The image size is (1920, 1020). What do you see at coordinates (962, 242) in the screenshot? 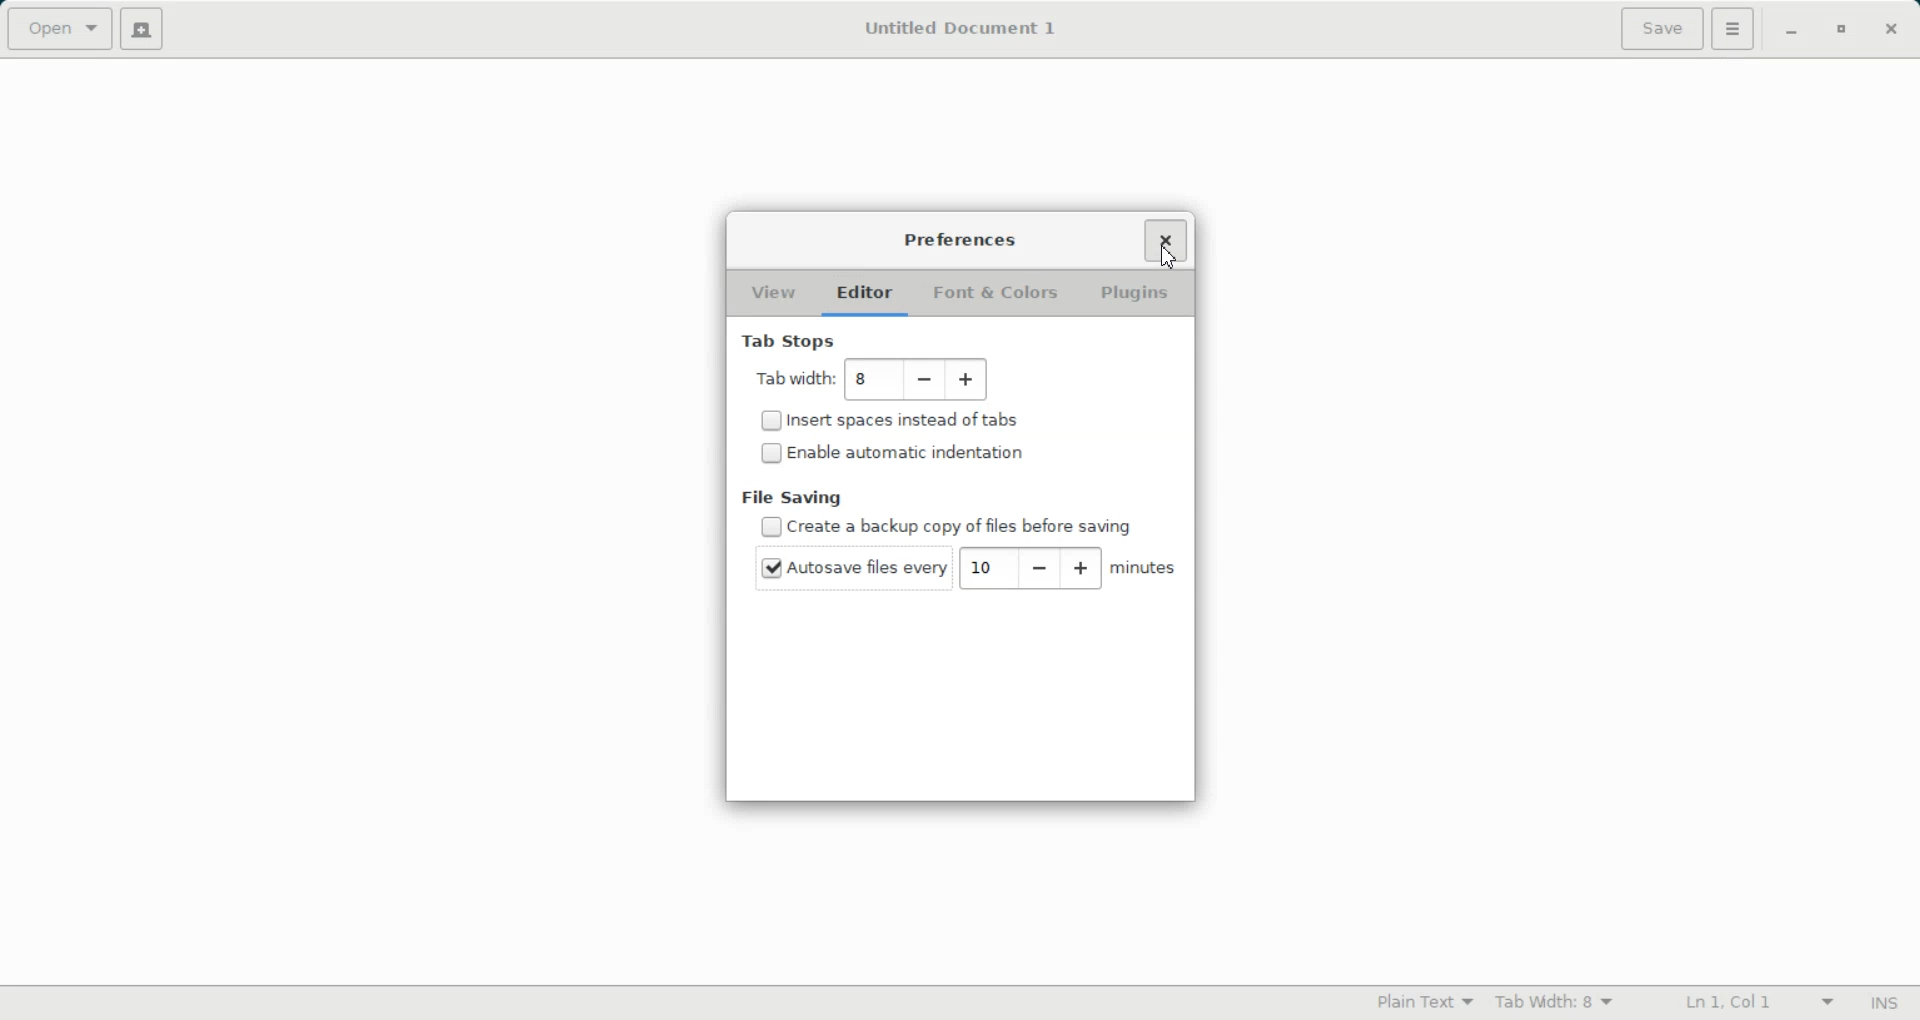
I see `Preferences` at bounding box center [962, 242].